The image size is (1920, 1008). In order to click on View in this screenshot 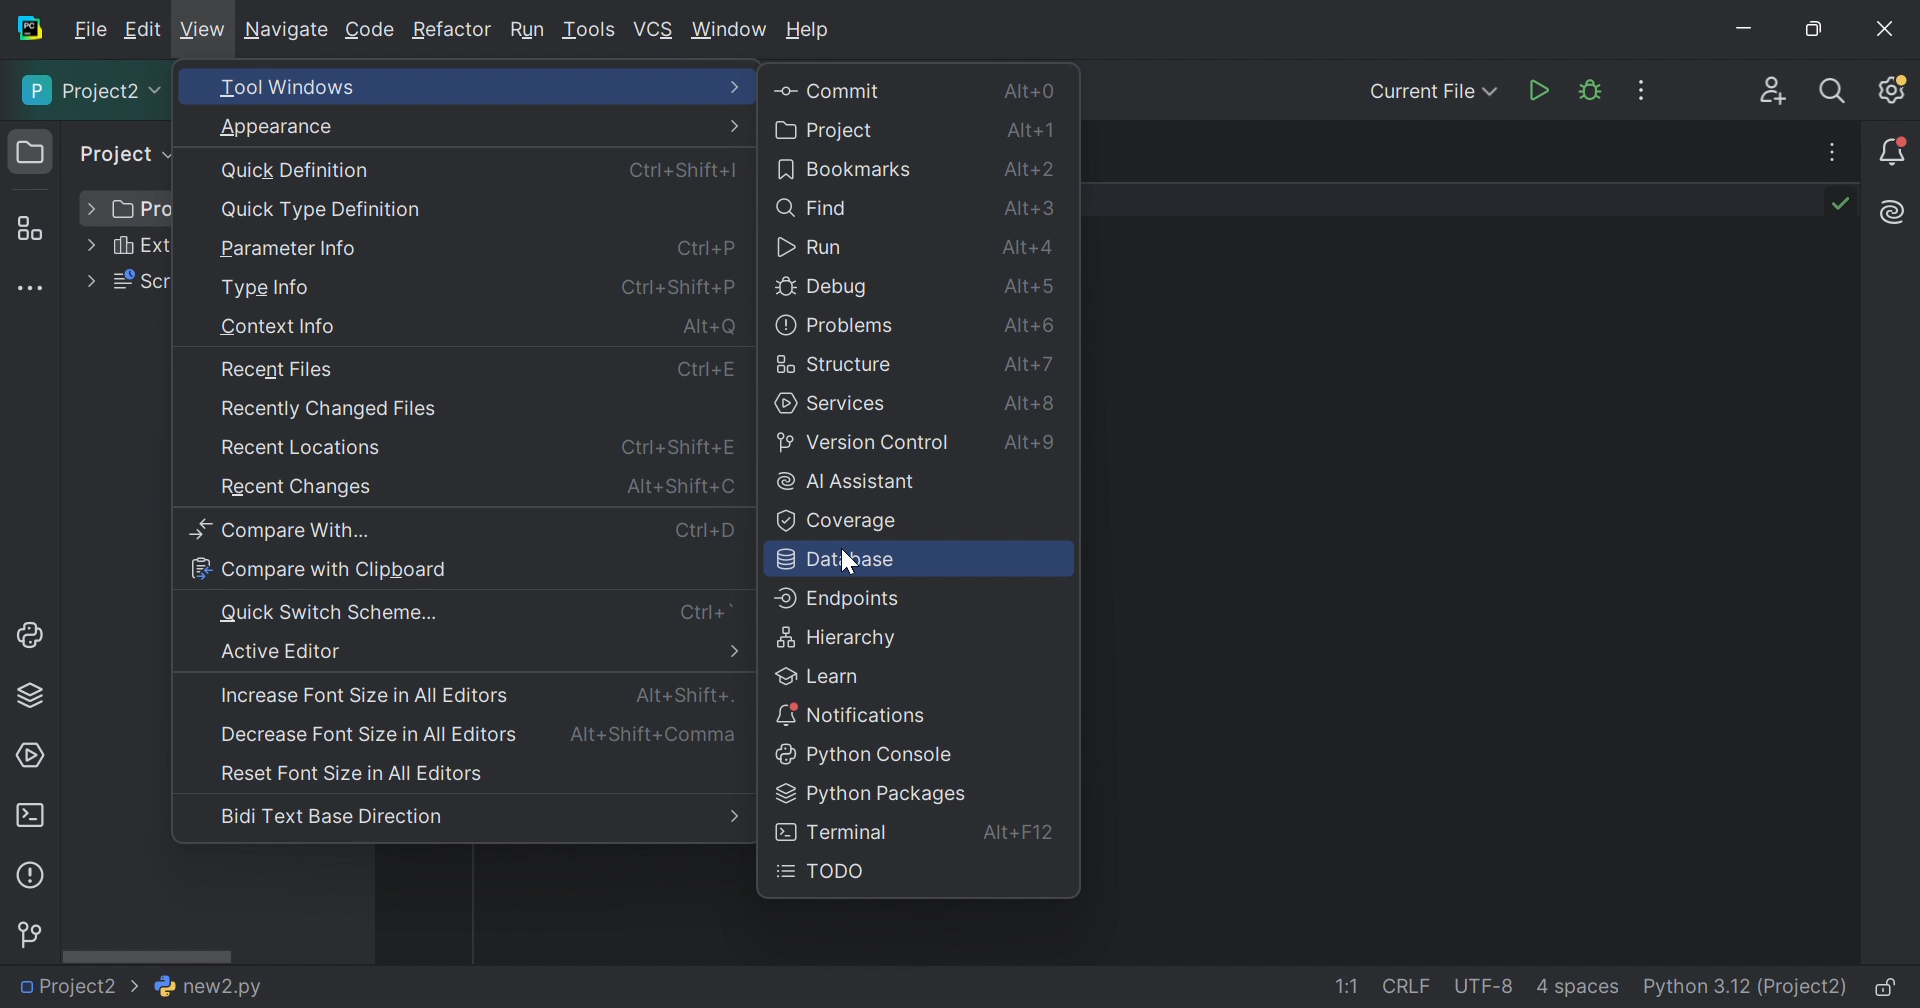, I will do `click(204, 30)`.